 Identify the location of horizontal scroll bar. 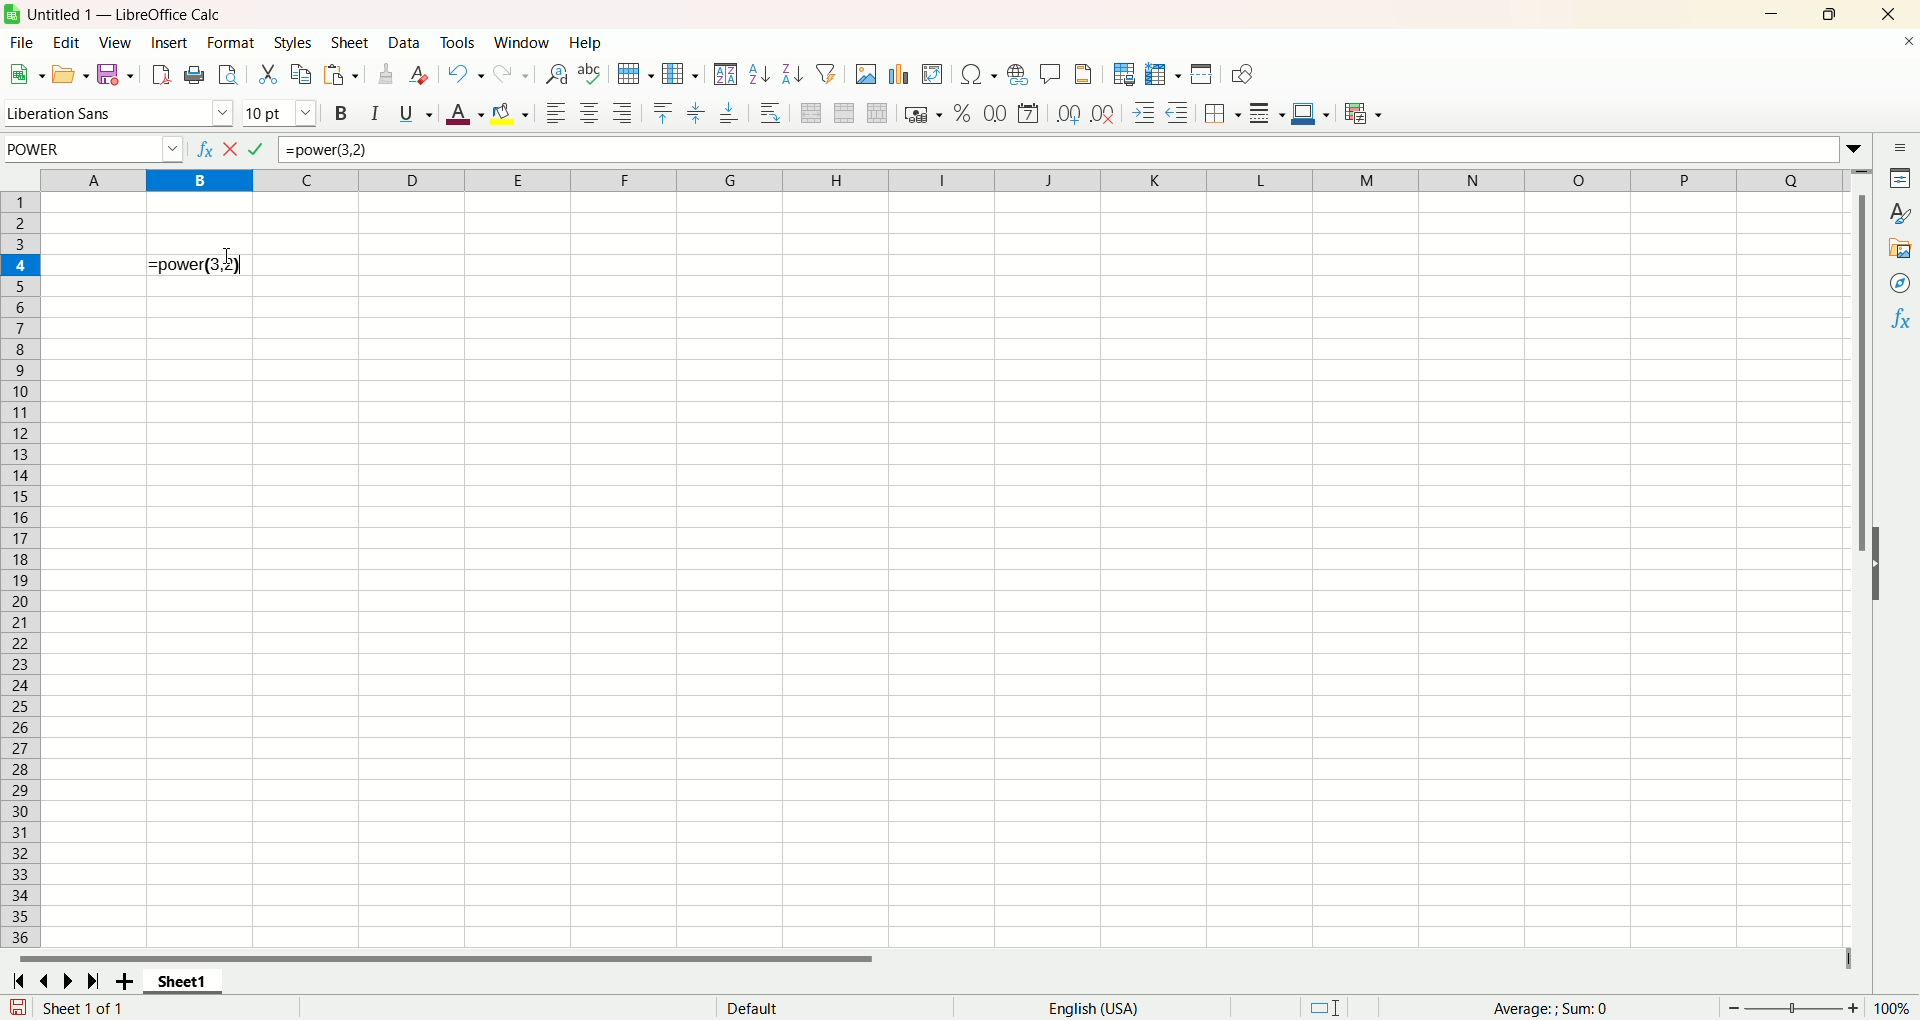
(922, 959).